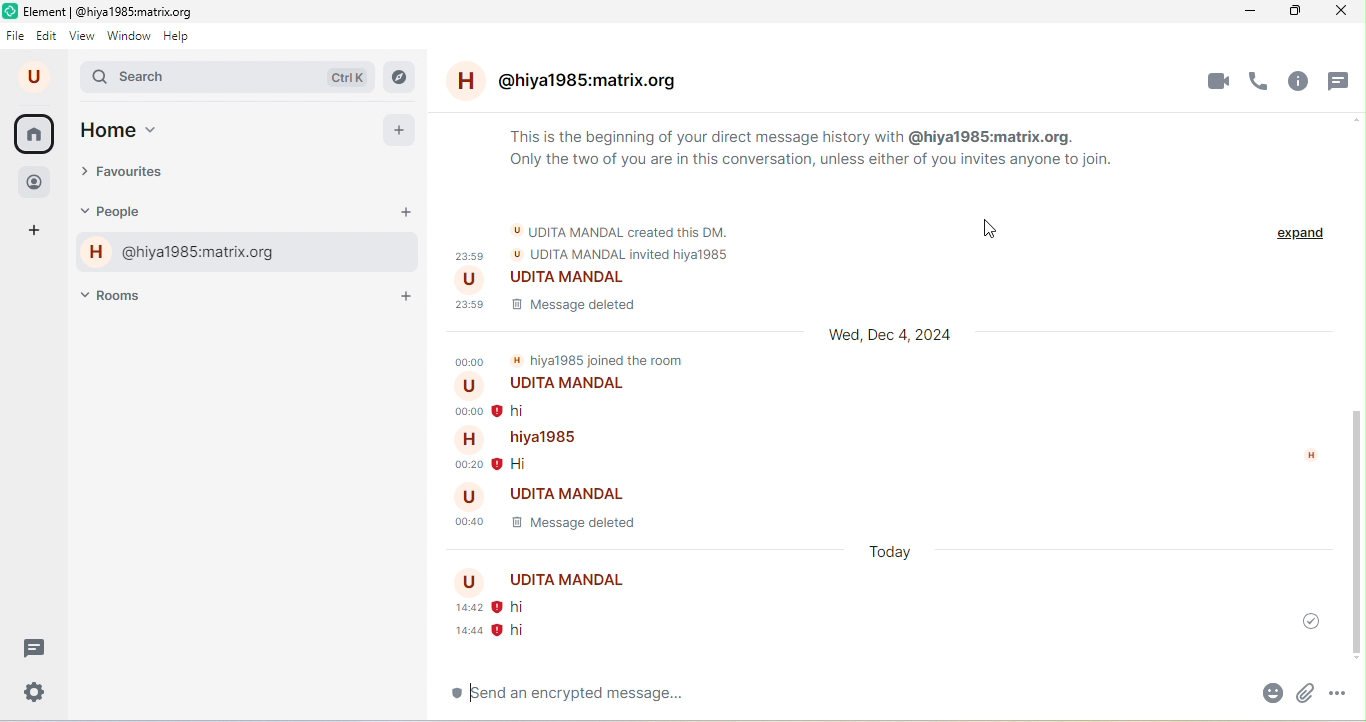 The image size is (1366, 722). Describe the element at coordinates (548, 385) in the screenshot. I see `udita mandal` at that location.